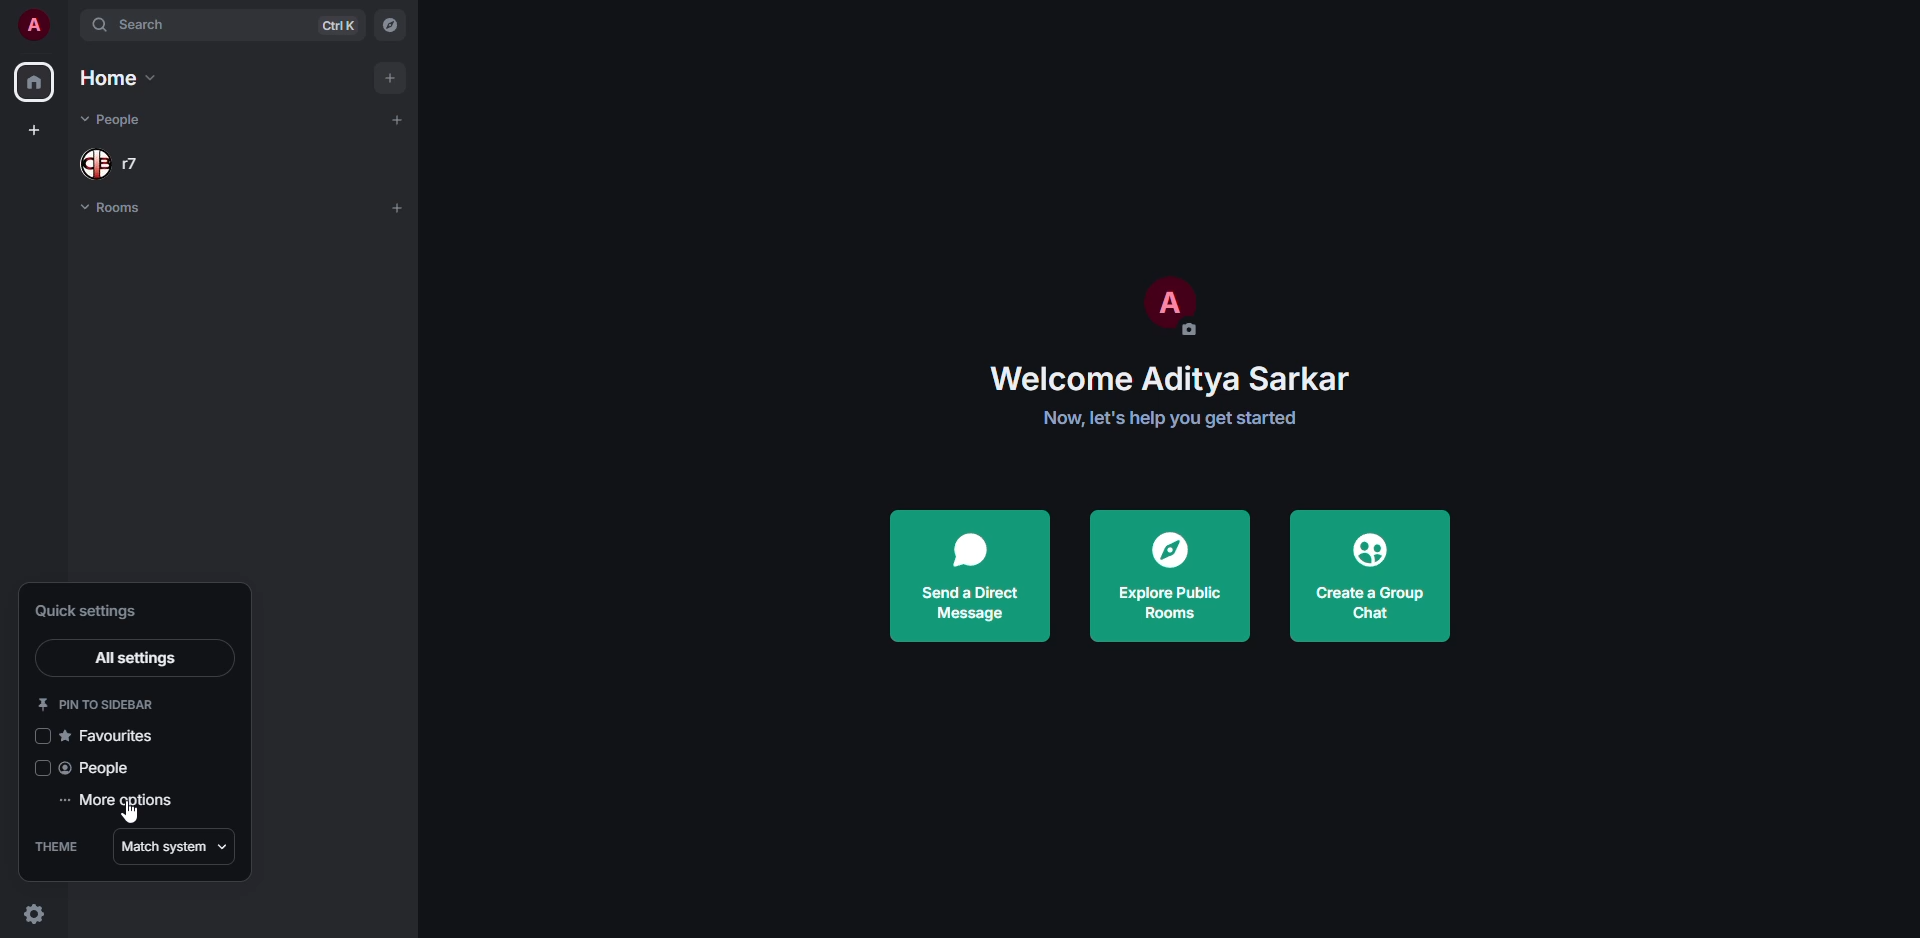  I want to click on add, so click(398, 208).